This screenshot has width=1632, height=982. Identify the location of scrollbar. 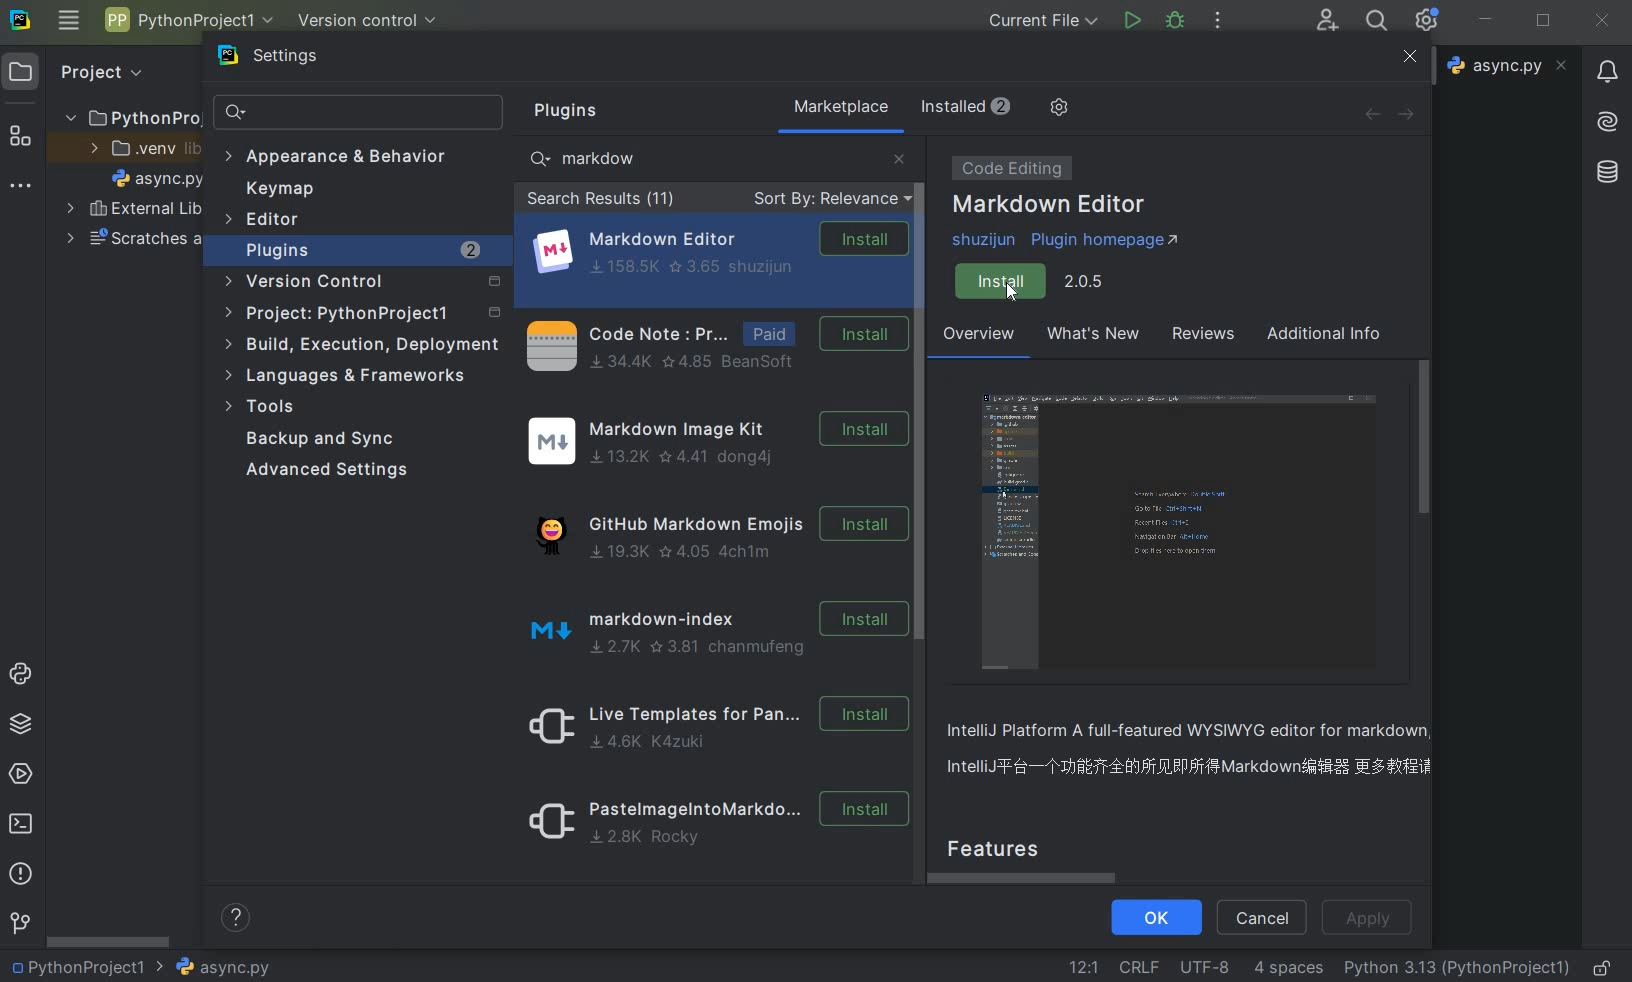
(1030, 878).